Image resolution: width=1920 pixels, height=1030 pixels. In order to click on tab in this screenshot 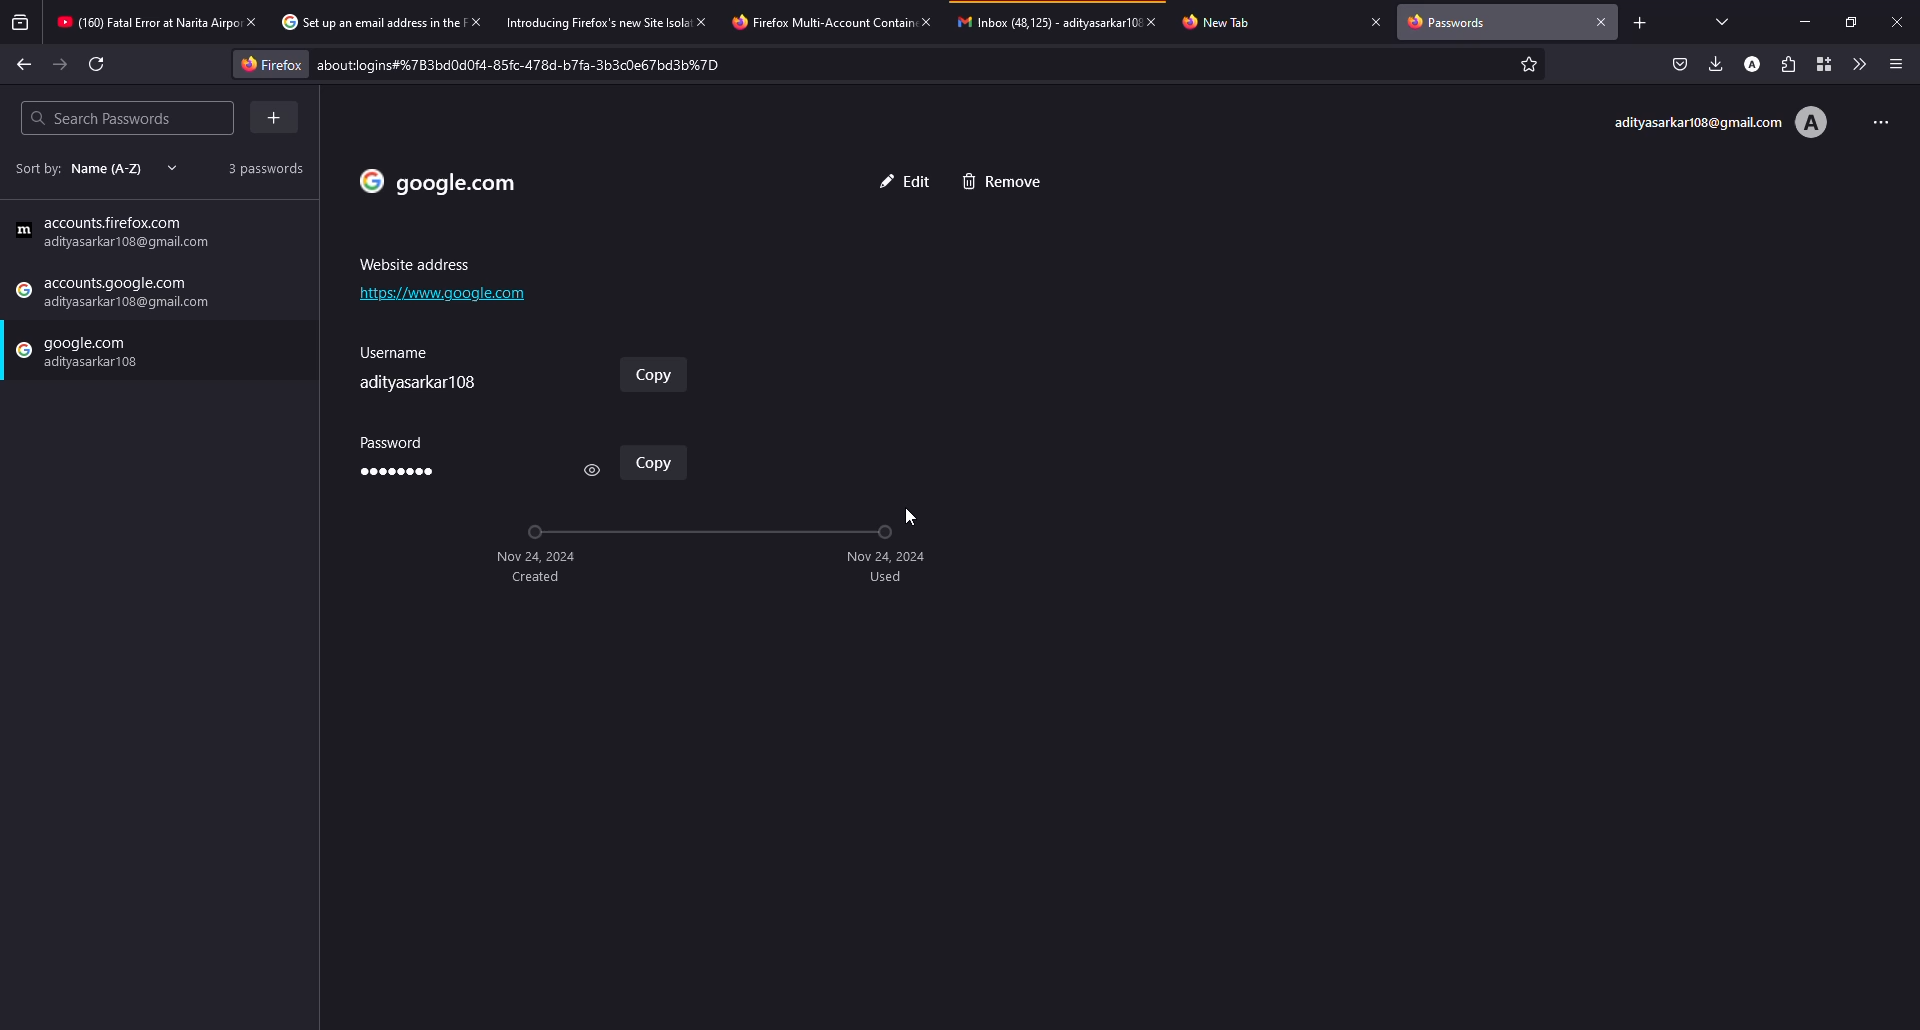, I will do `click(144, 24)`.